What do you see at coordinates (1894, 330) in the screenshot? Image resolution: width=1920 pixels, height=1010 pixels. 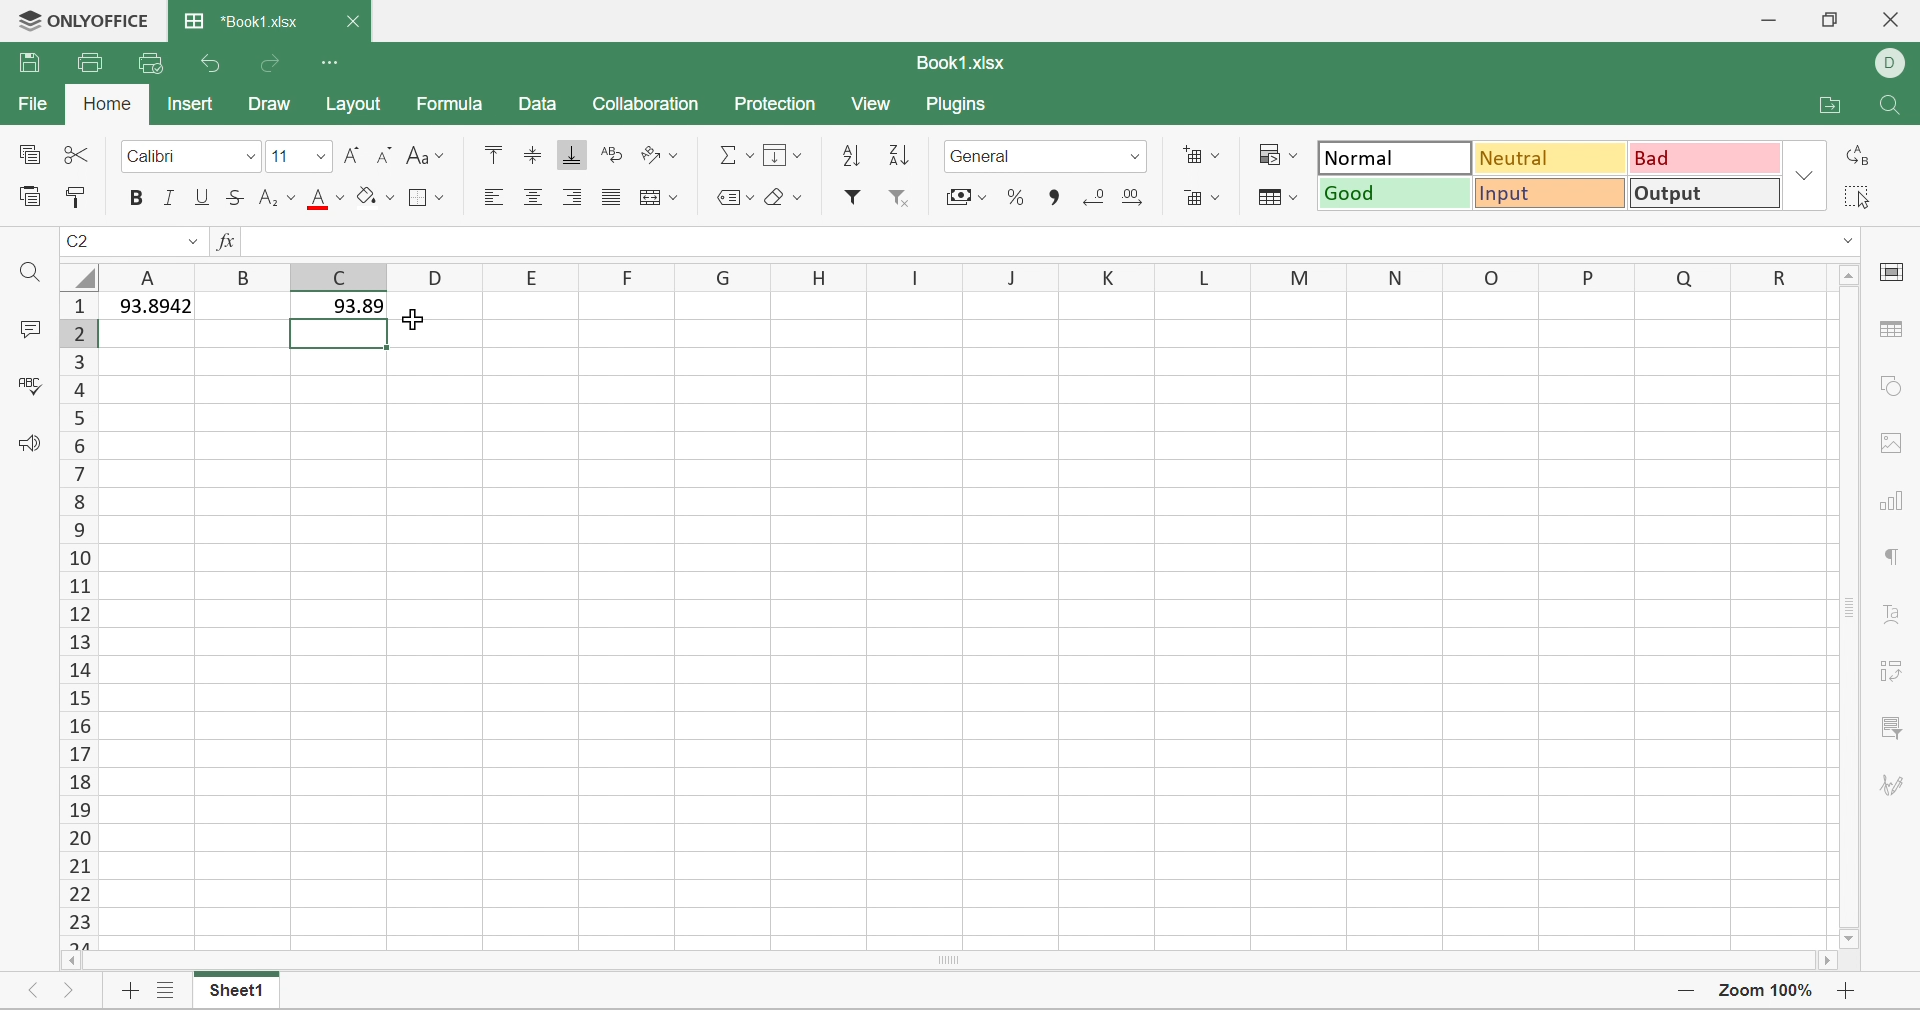 I see `table settings` at bounding box center [1894, 330].